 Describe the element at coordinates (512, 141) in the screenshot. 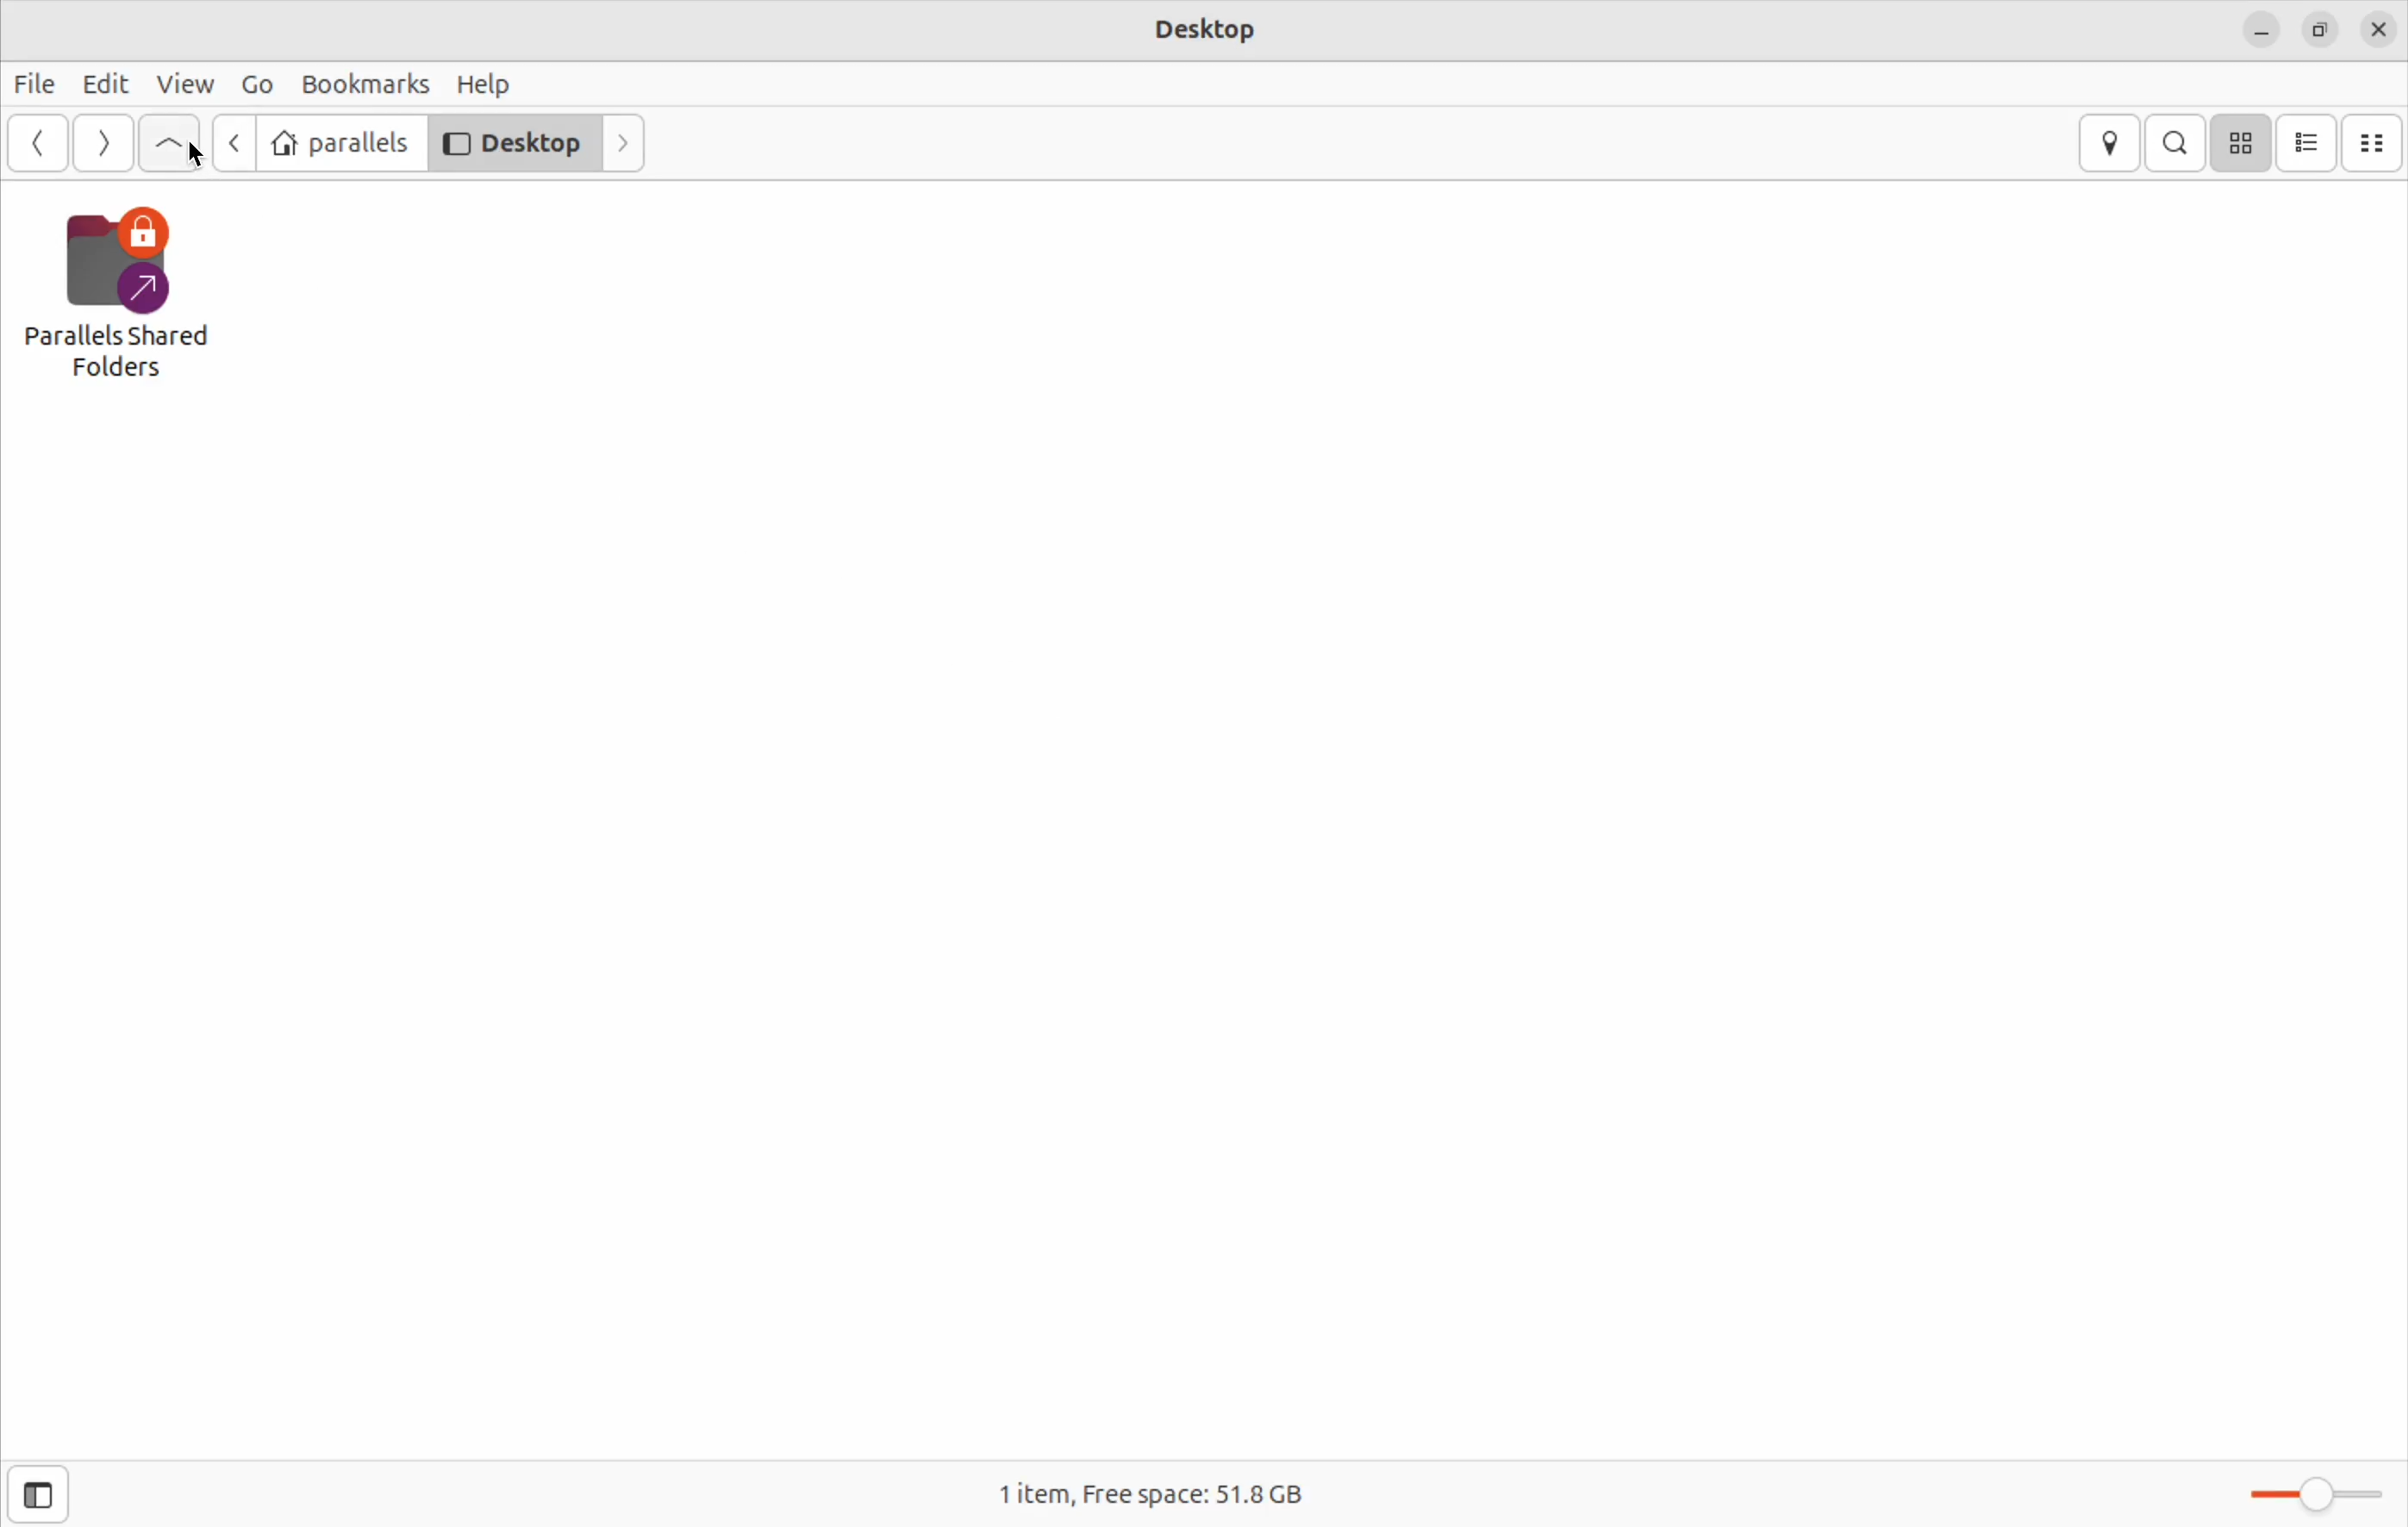

I see `desktop` at that location.